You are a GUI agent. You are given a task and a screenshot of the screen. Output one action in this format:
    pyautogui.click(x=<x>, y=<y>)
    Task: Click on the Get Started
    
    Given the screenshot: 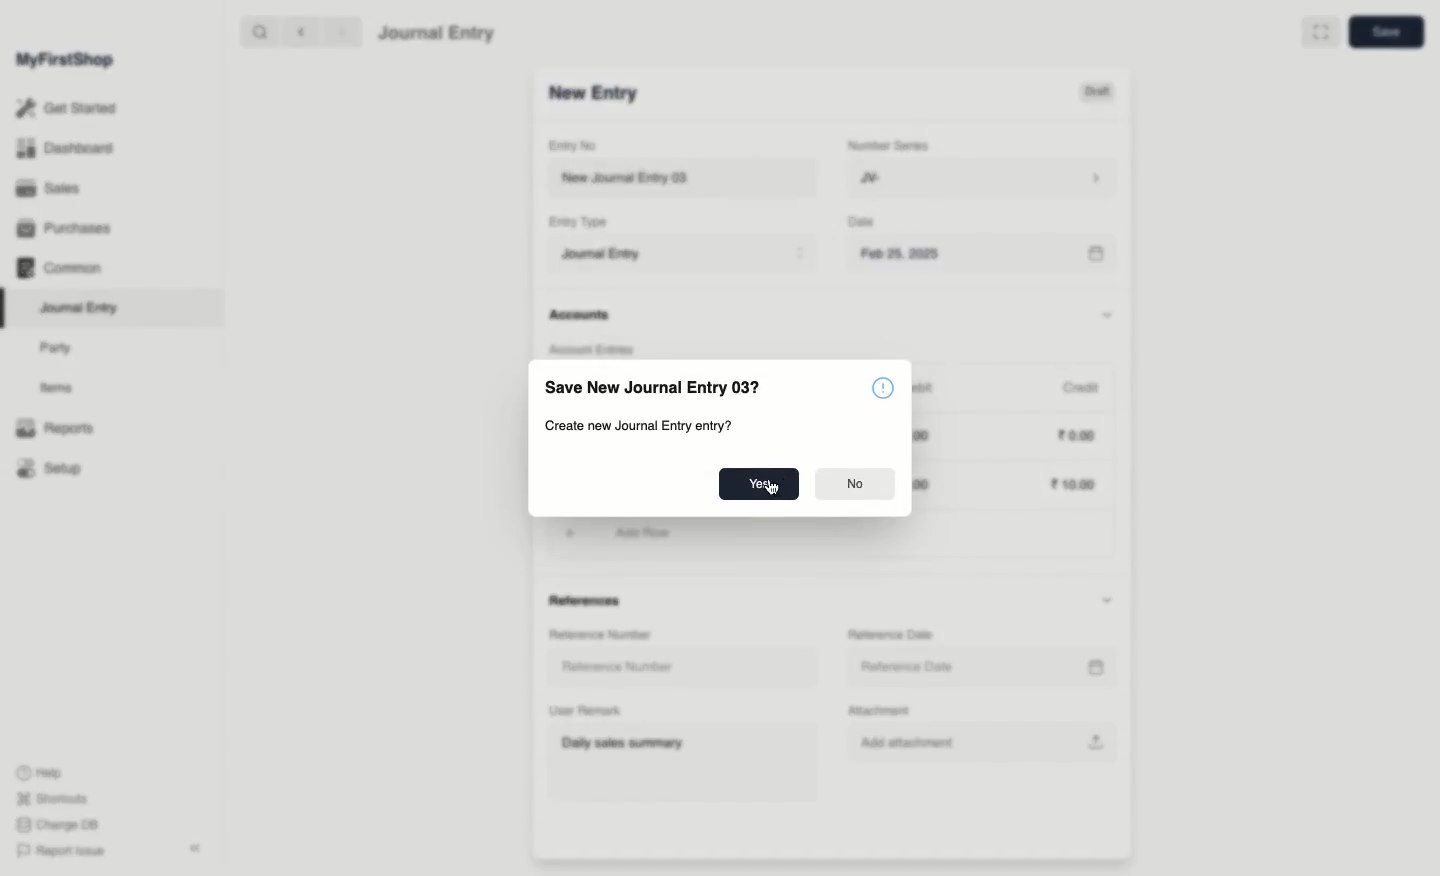 What is the action you would take?
    pyautogui.click(x=68, y=109)
    